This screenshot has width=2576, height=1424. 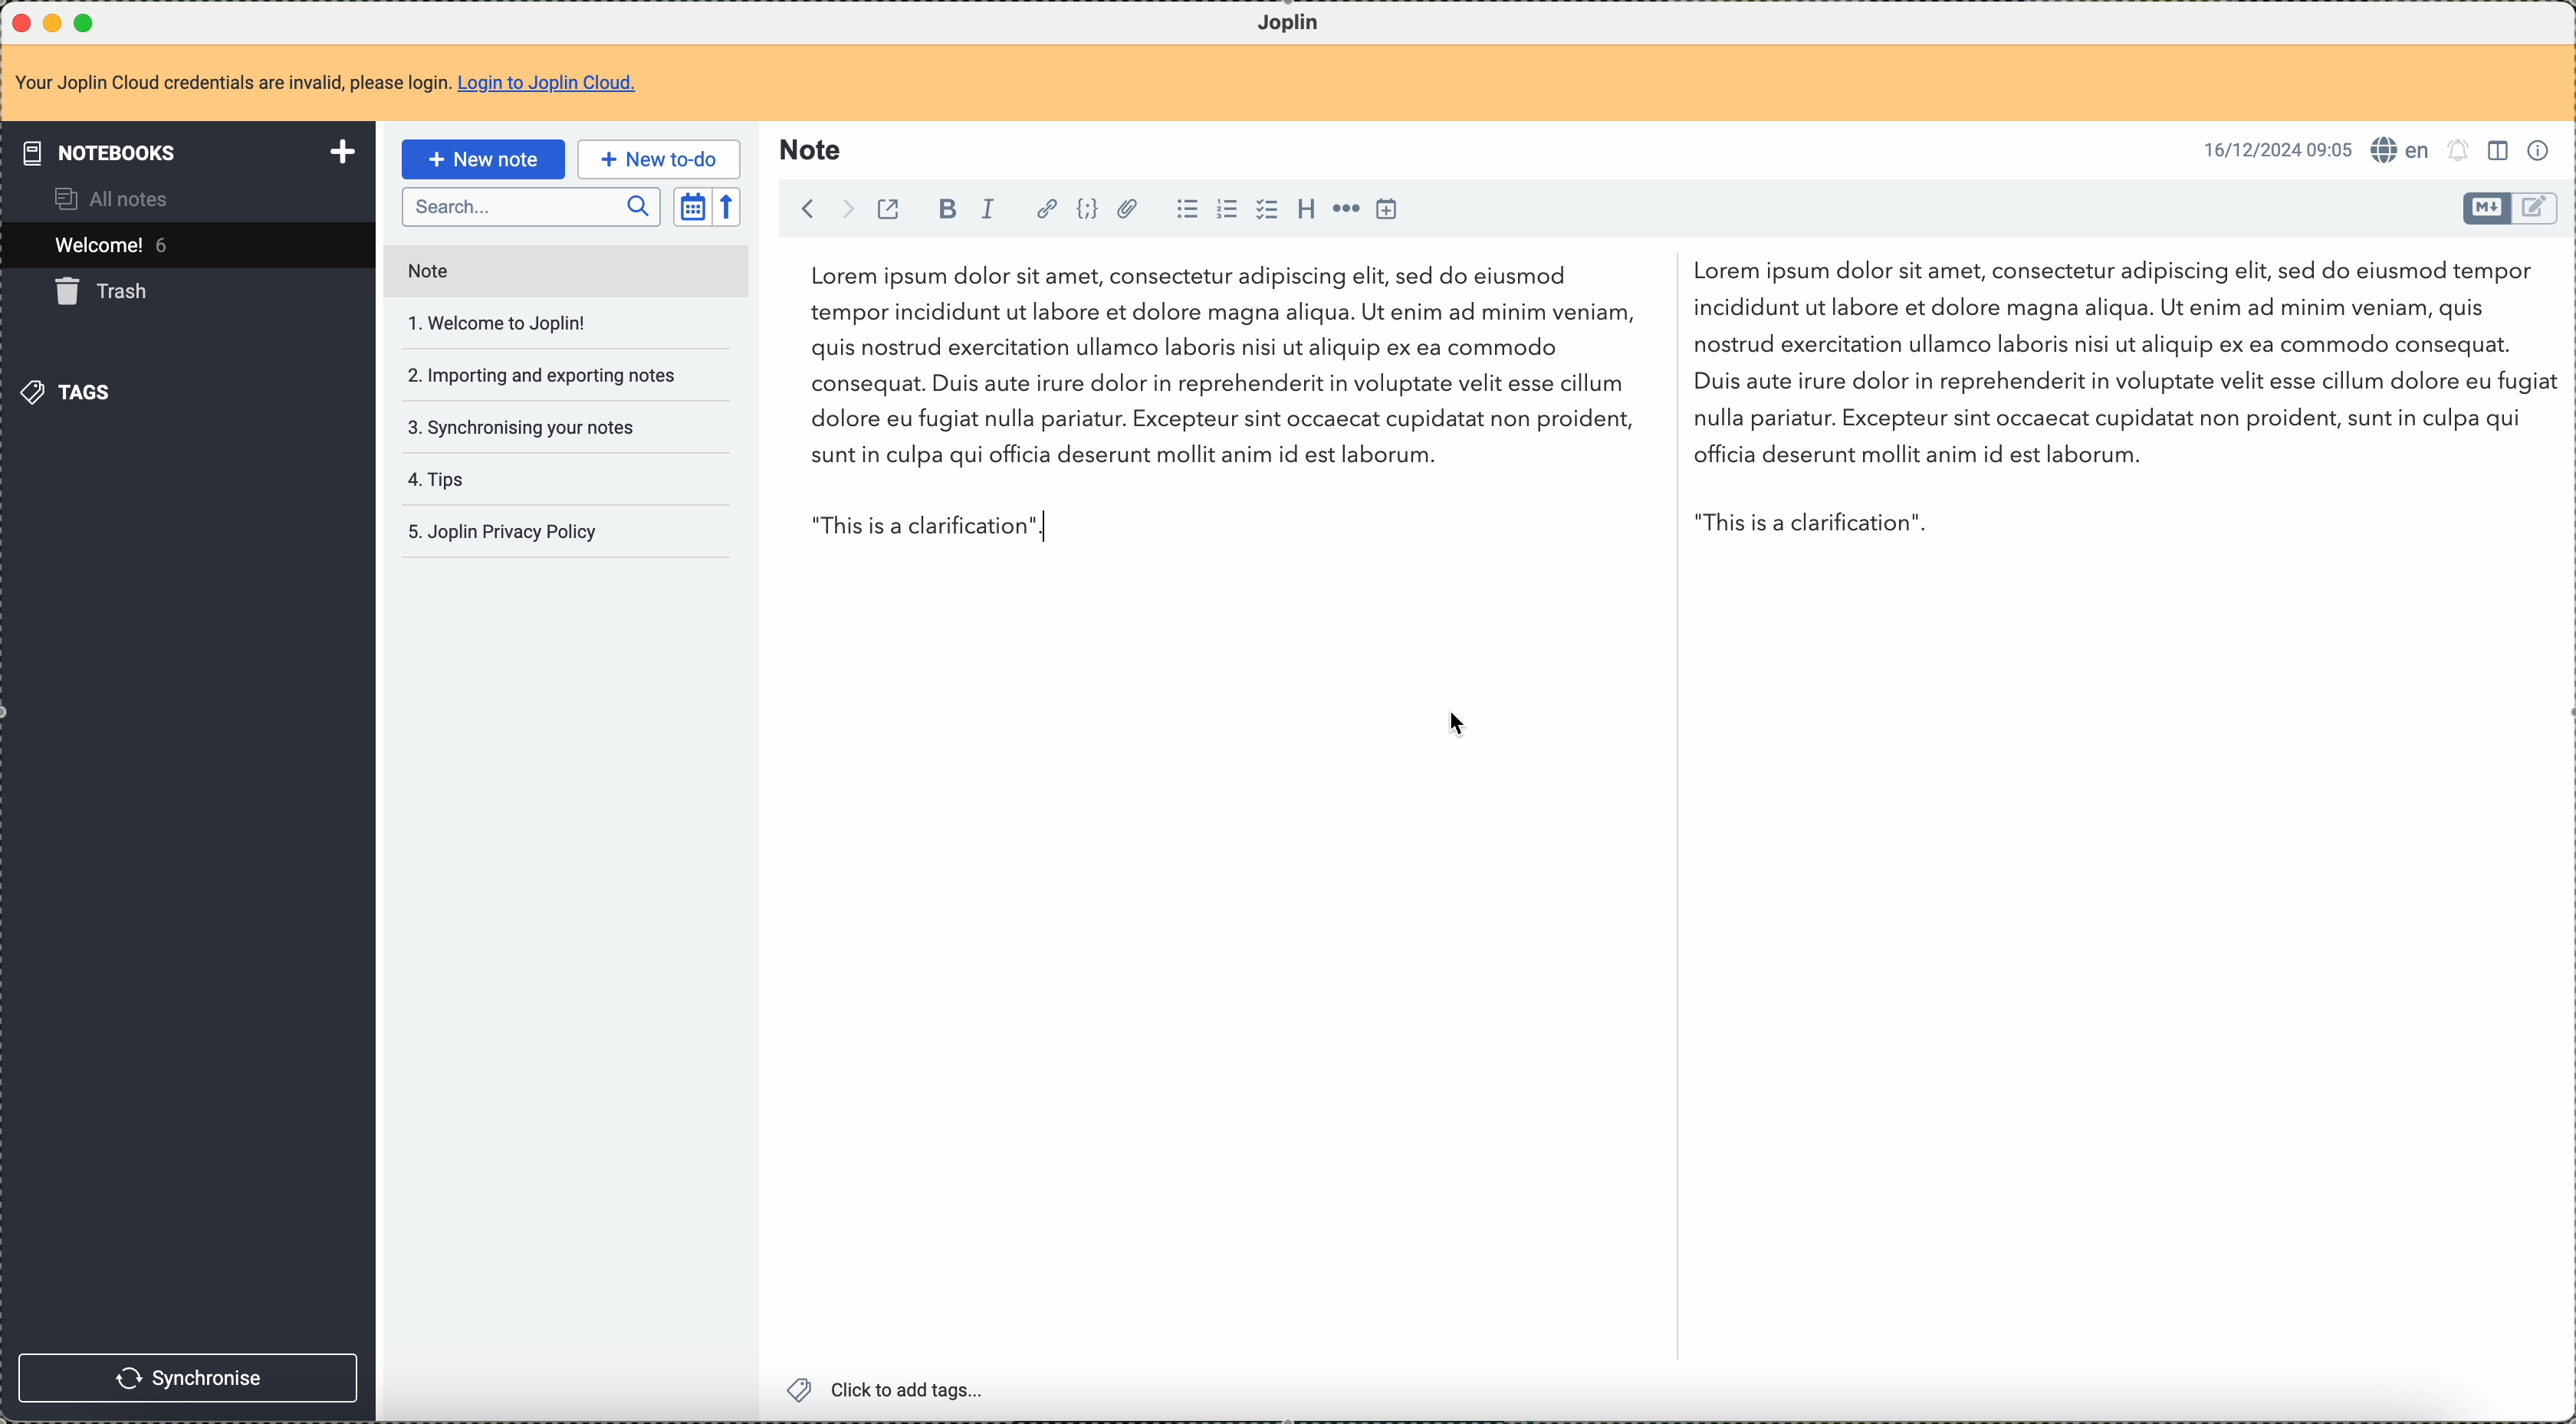 I want to click on code, so click(x=1087, y=207).